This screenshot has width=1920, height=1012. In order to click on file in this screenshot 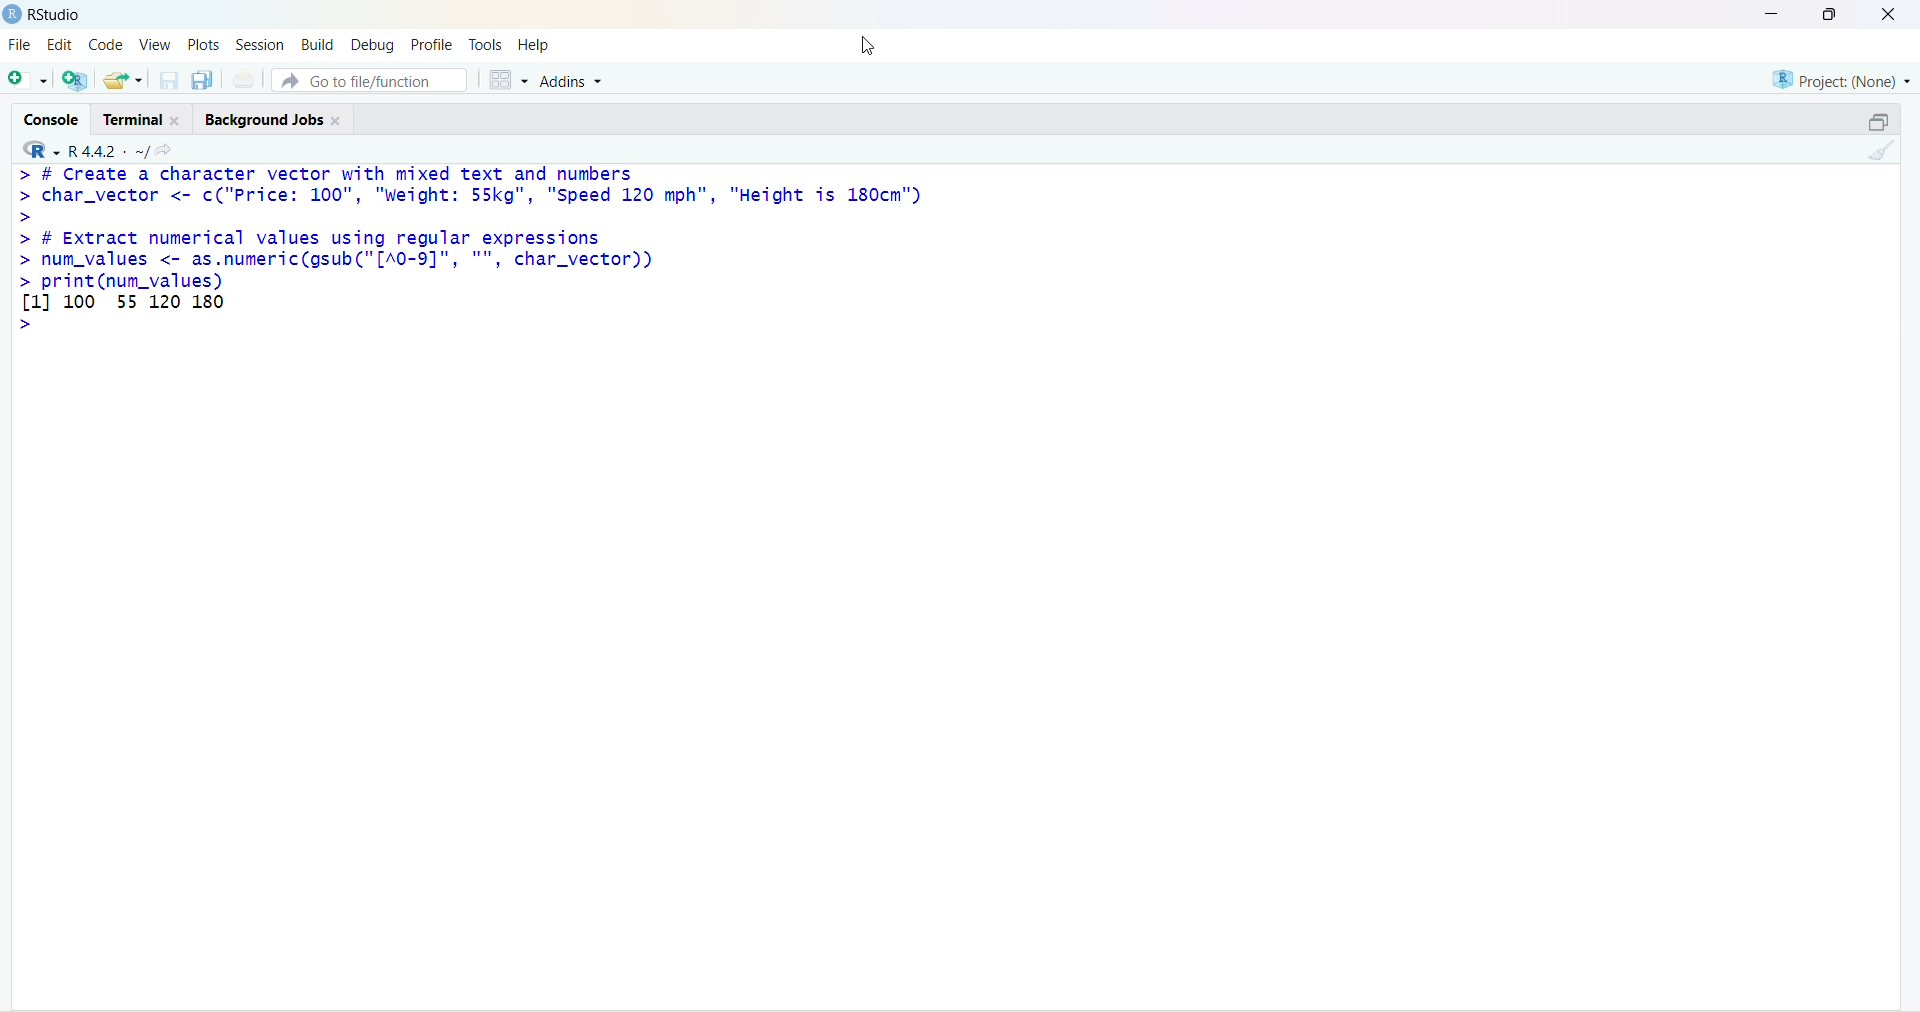, I will do `click(20, 43)`.